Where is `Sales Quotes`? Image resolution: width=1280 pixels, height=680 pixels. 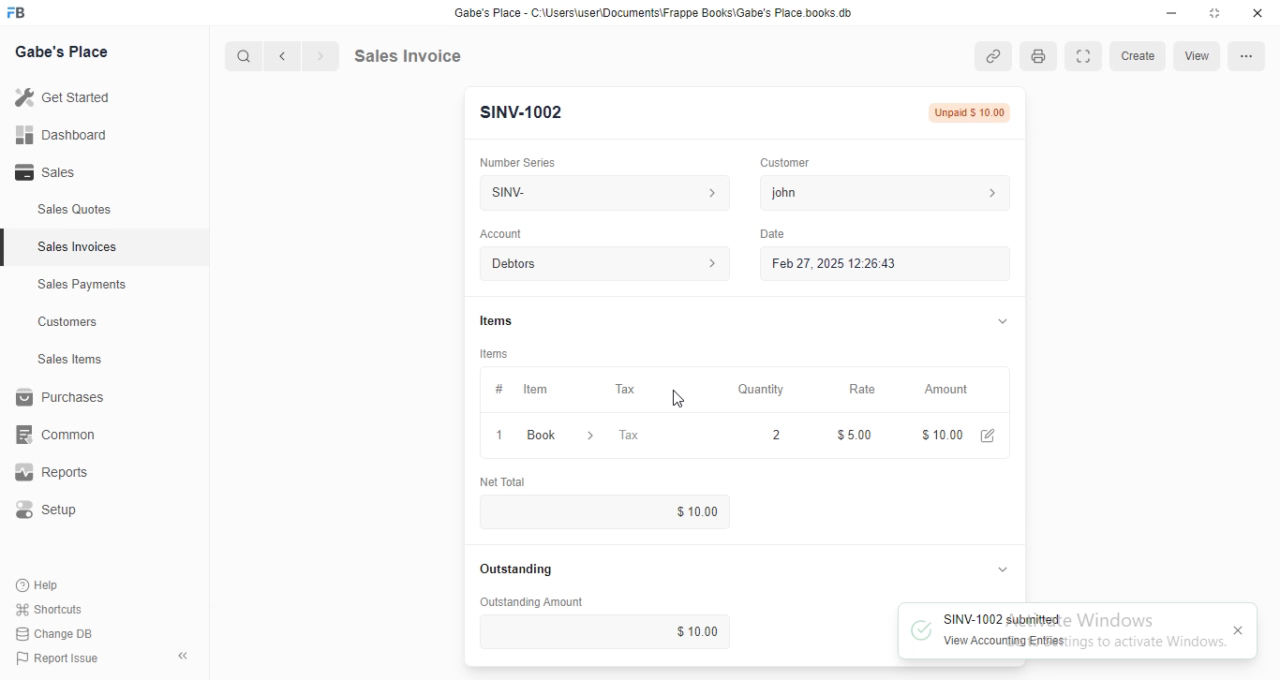 Sales Quotes is located at coordinates (74, 212).